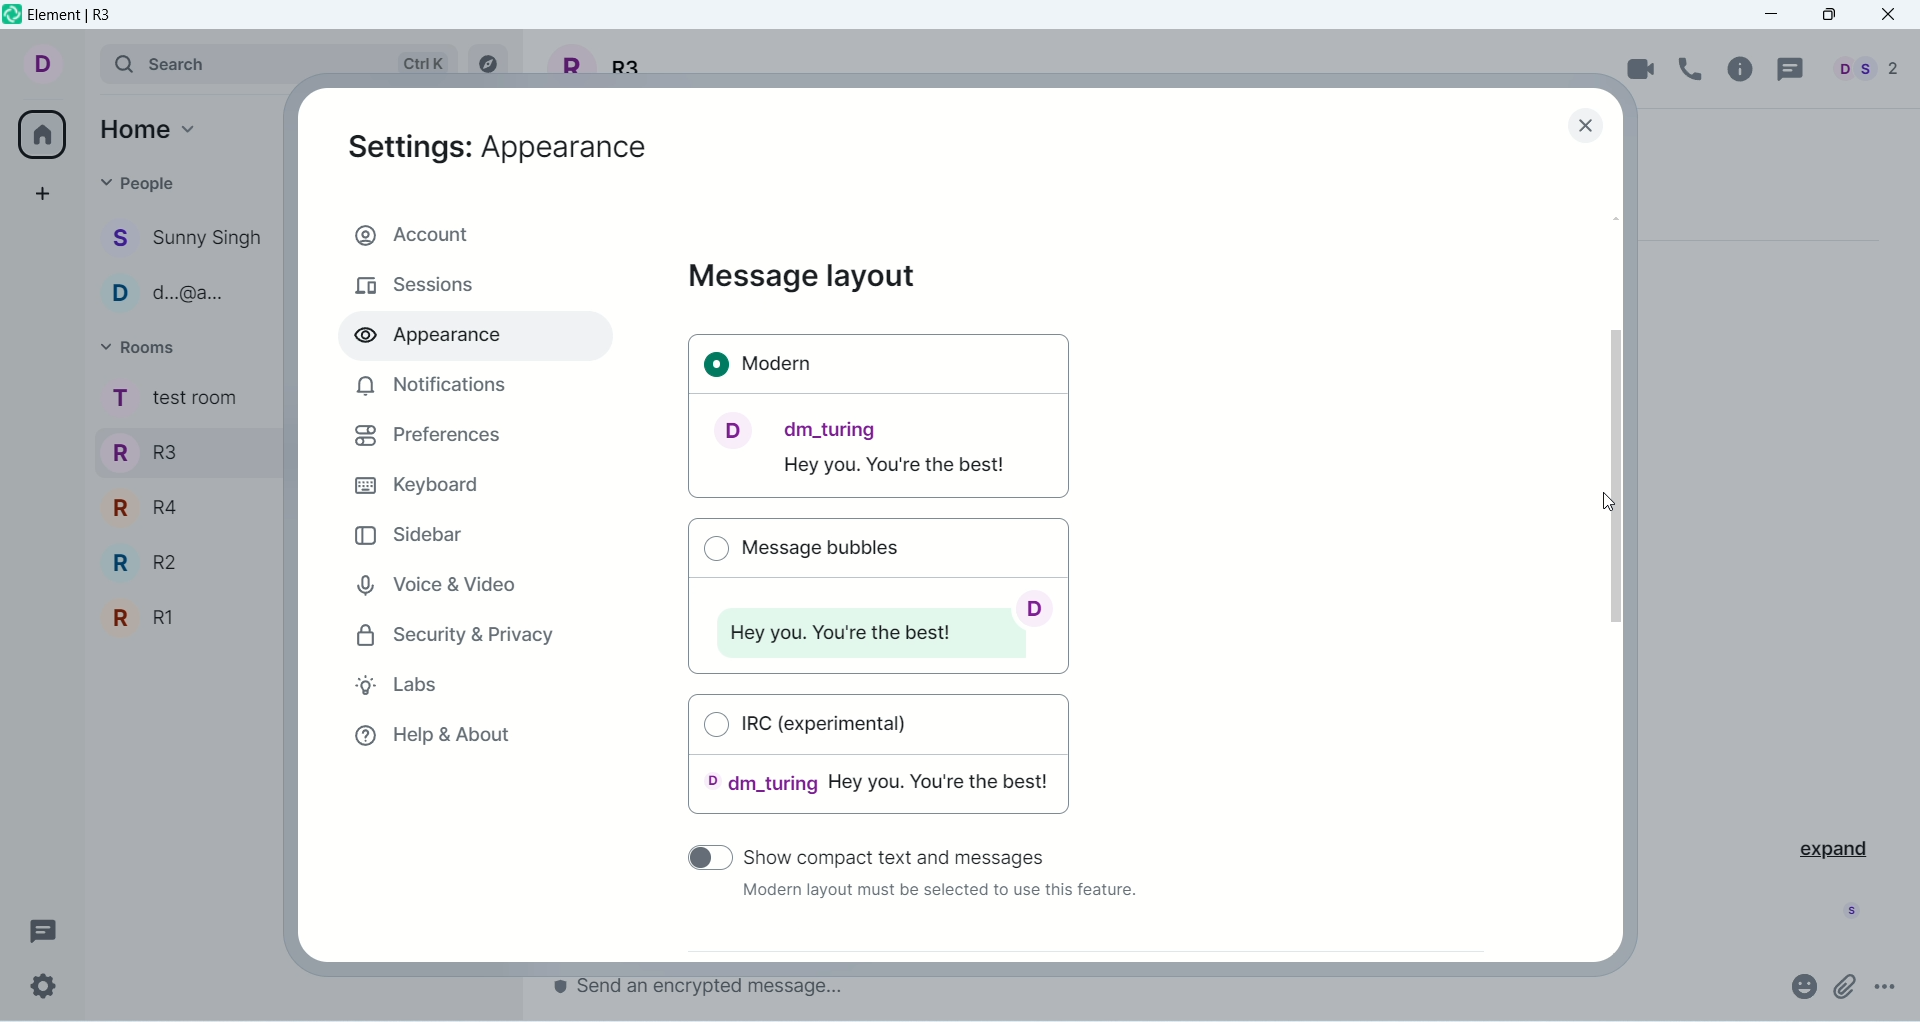 The height and width of the screenshot is (1022, 1920). Describe the element at coordinates (142, 182) in the screenshot. I see `people` at that location.